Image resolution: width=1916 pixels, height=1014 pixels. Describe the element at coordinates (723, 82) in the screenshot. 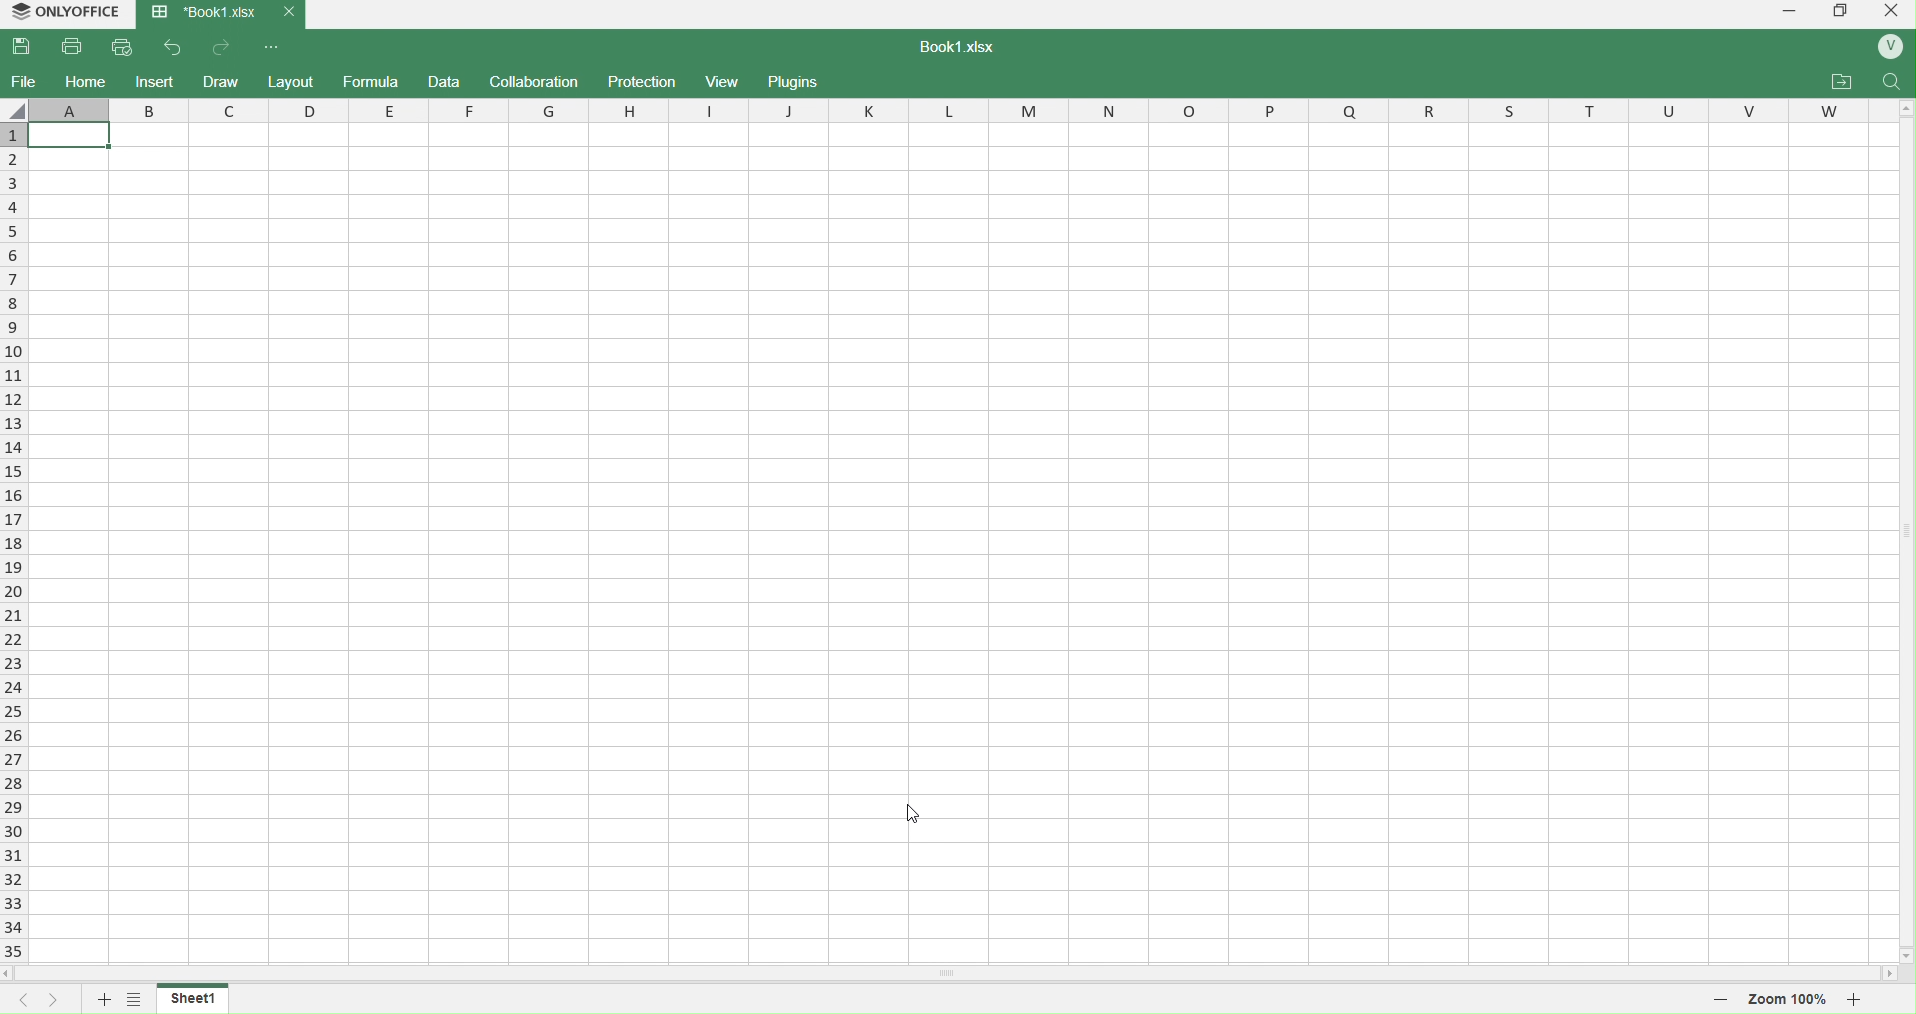

I see `view` at that location.